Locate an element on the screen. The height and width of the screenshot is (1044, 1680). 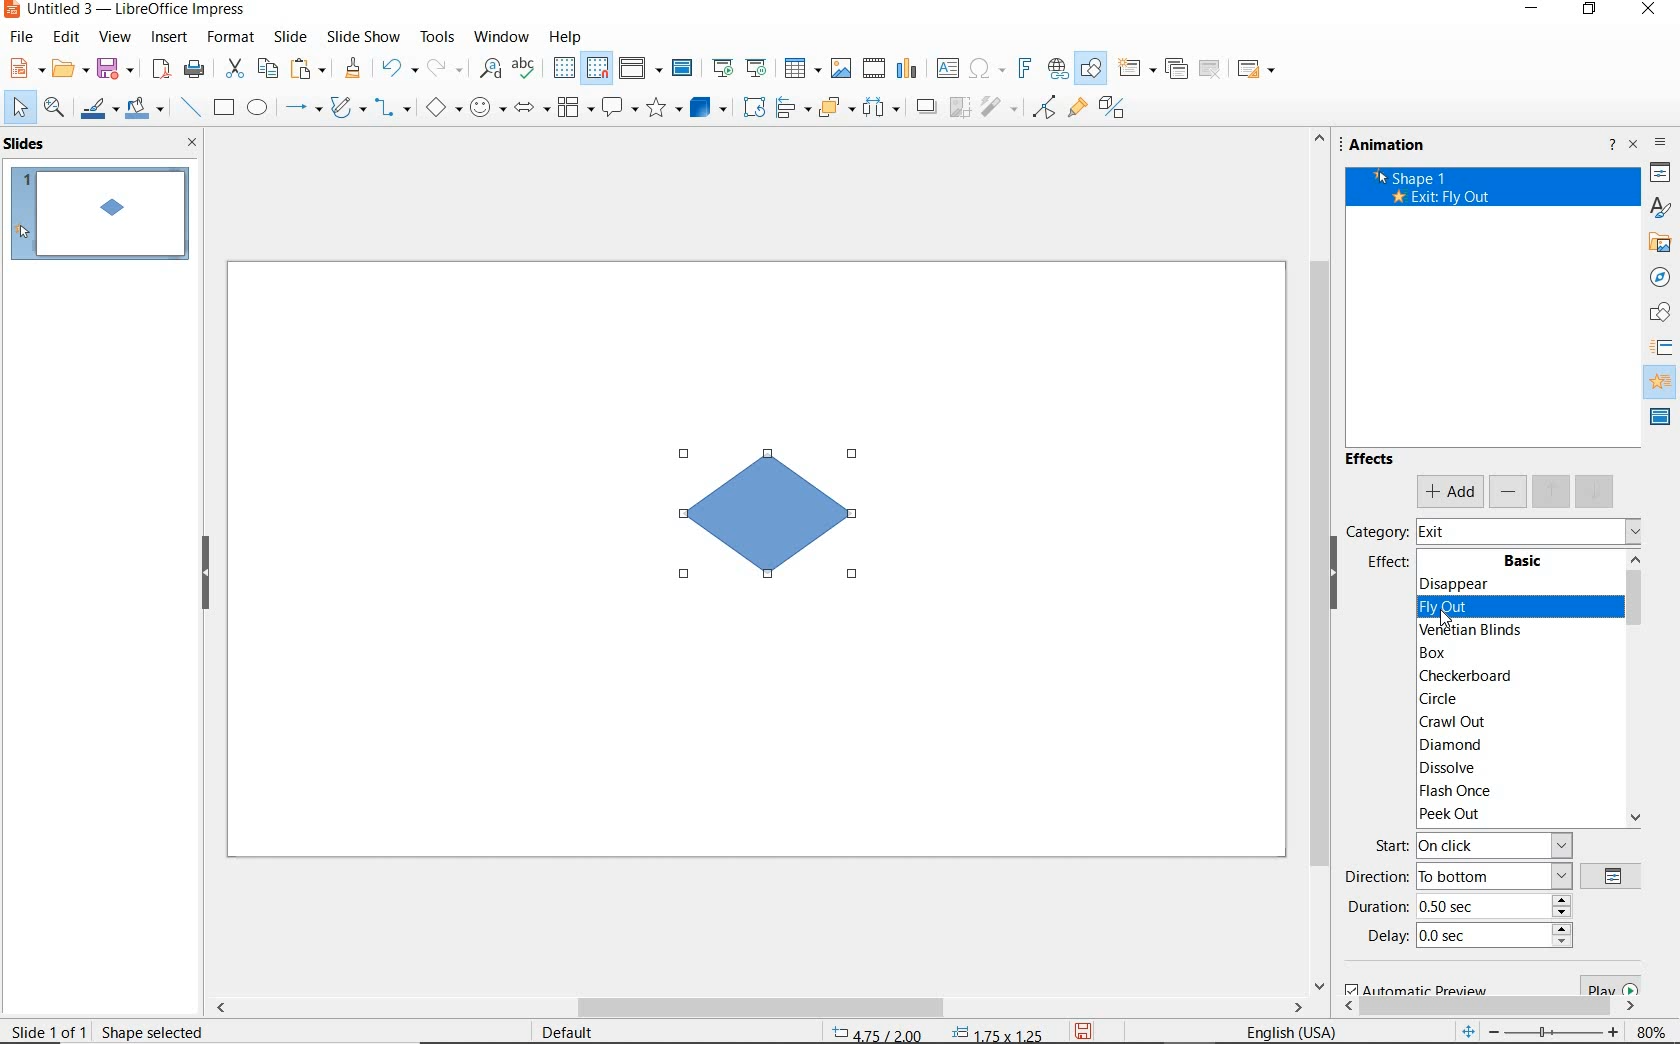
fill color is located at coordinates (145, 109).